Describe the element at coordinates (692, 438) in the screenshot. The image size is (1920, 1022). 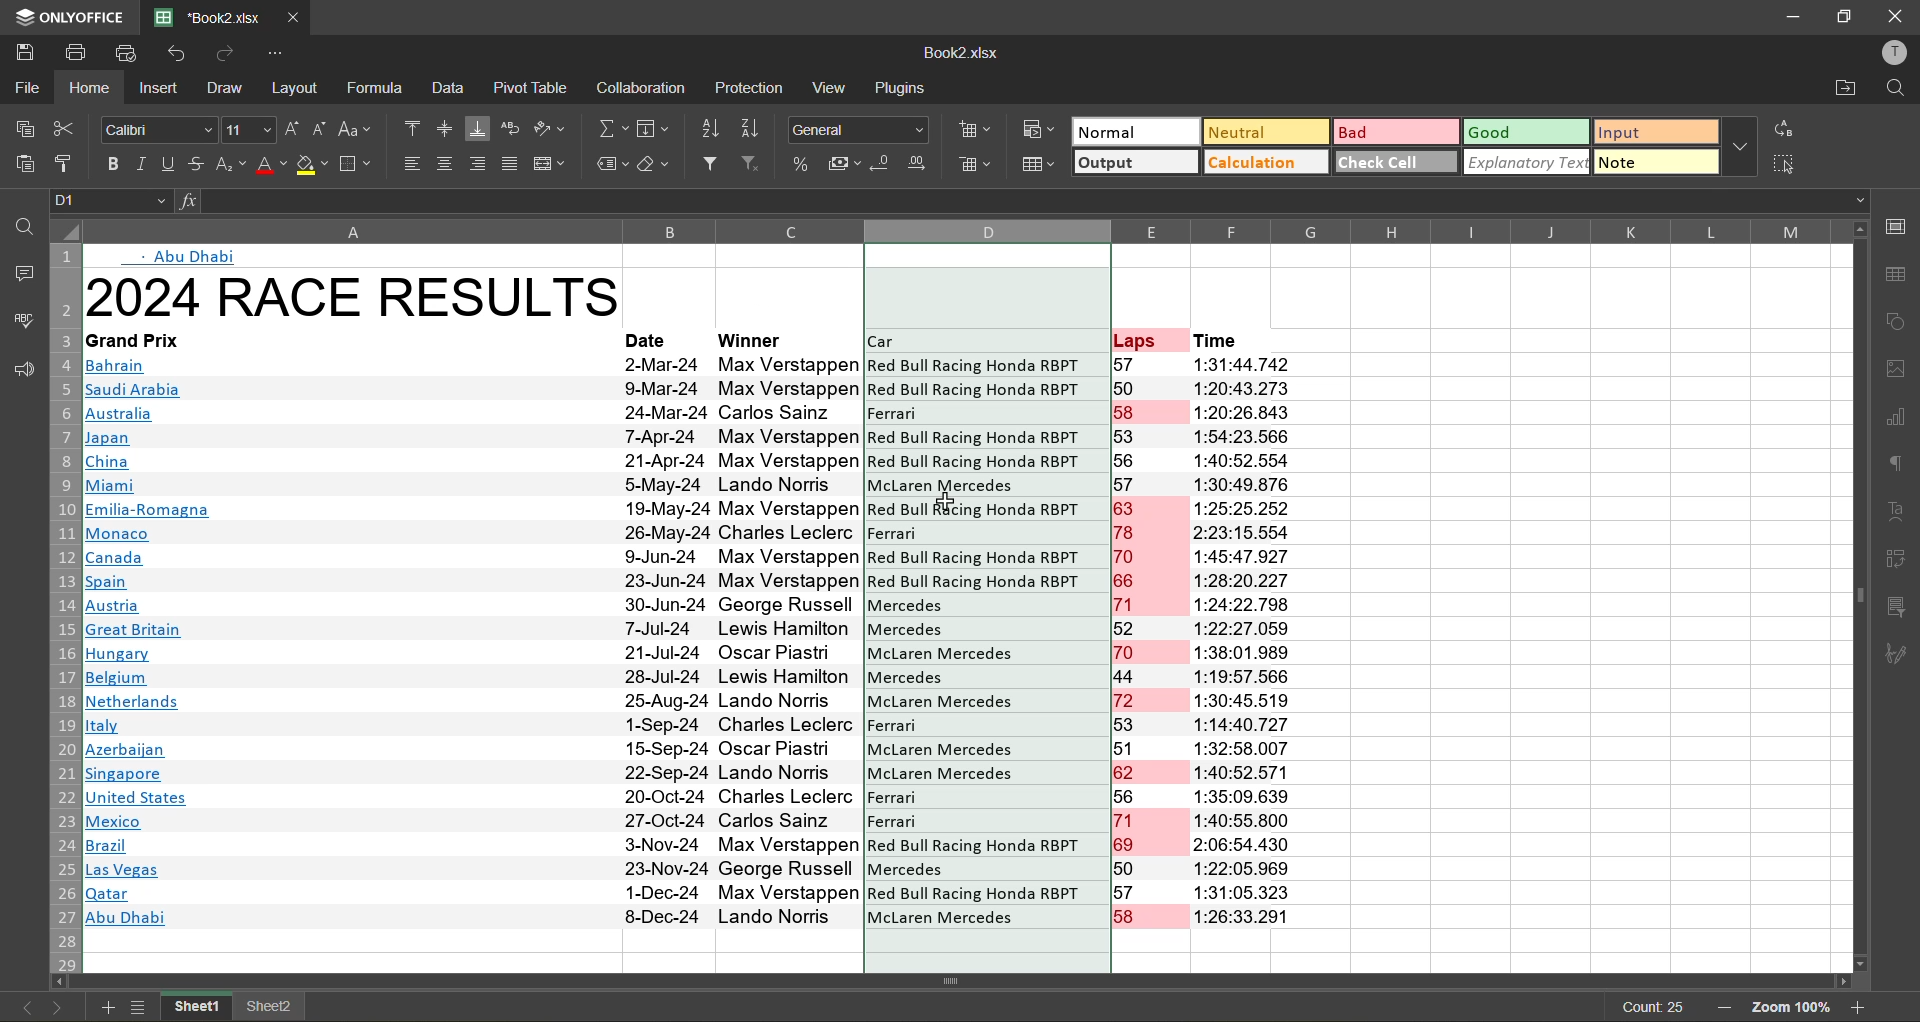
I see `Japan 7-Apr-24 Max Verstappen Red Bull Racing Honda RBPT 53 1:54:23.566` at that location.